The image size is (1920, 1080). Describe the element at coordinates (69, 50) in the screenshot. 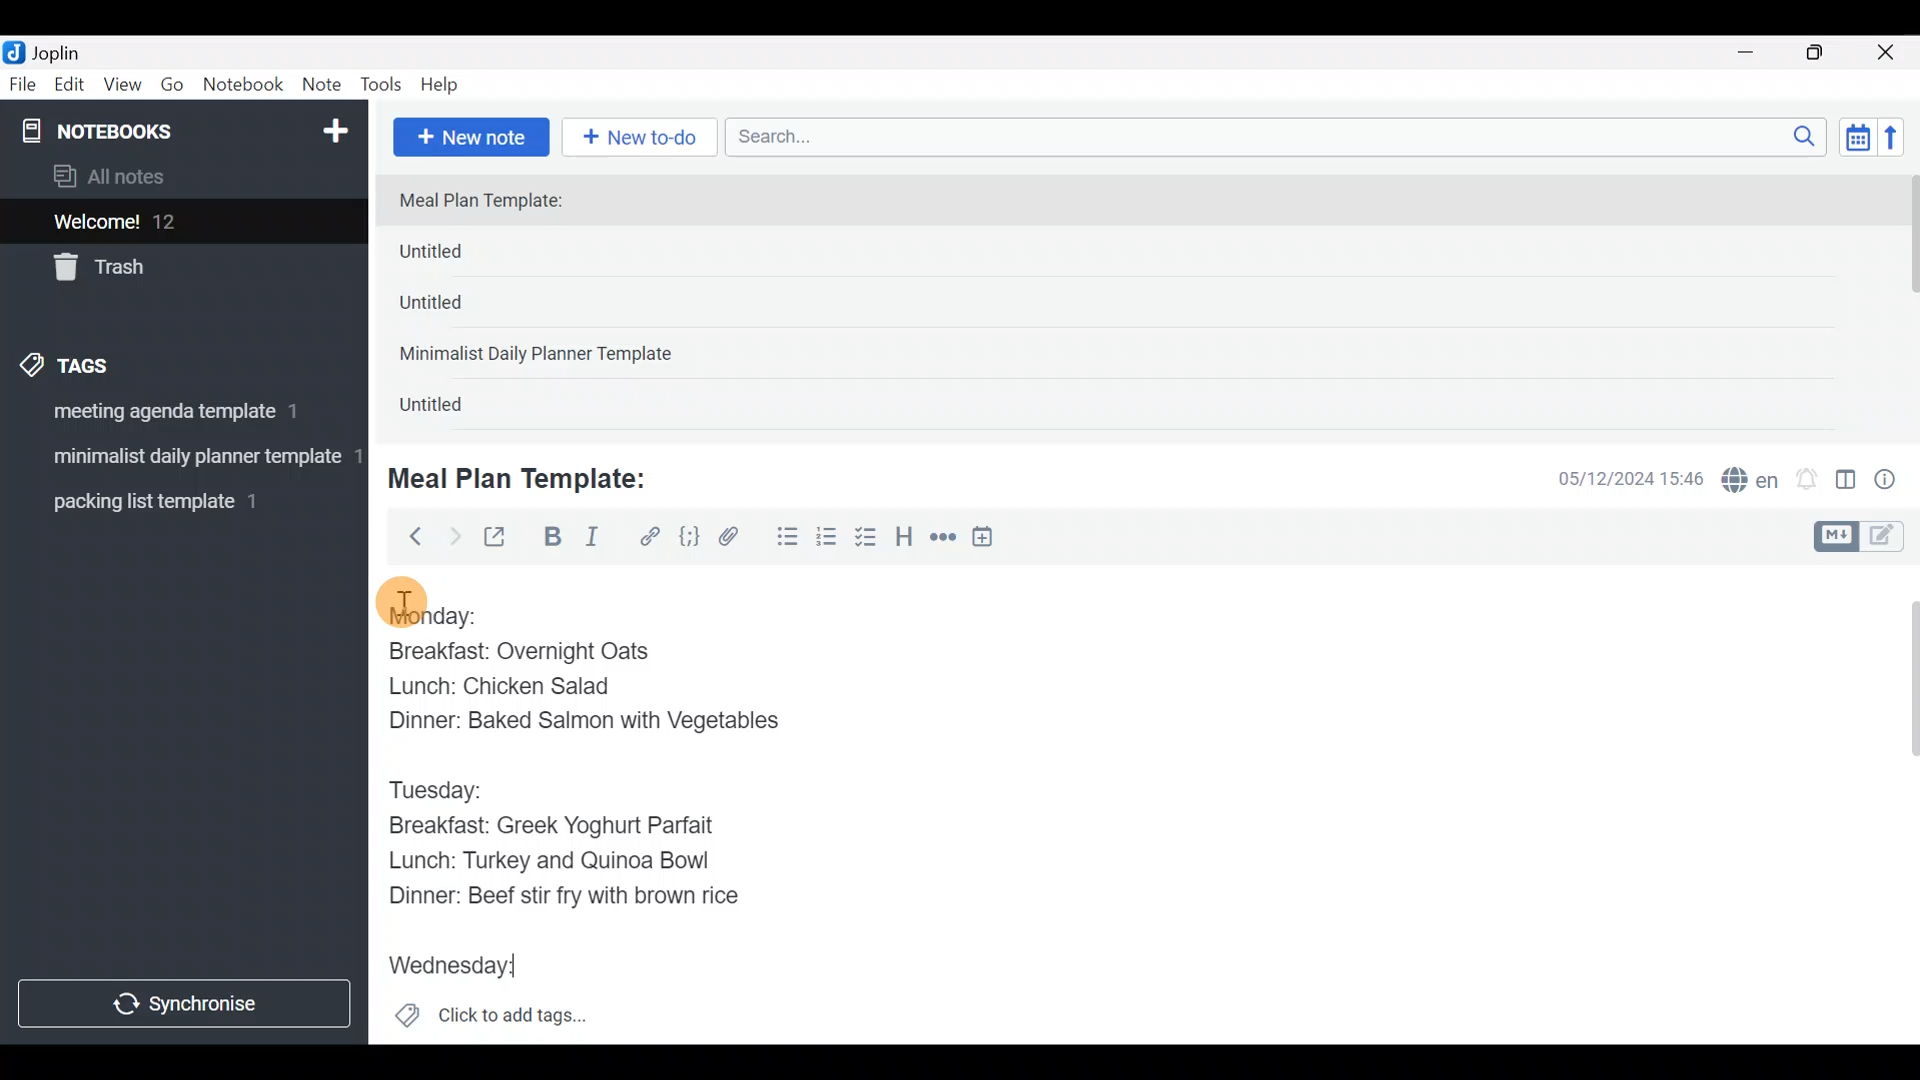

I see `Joplin` at that location.